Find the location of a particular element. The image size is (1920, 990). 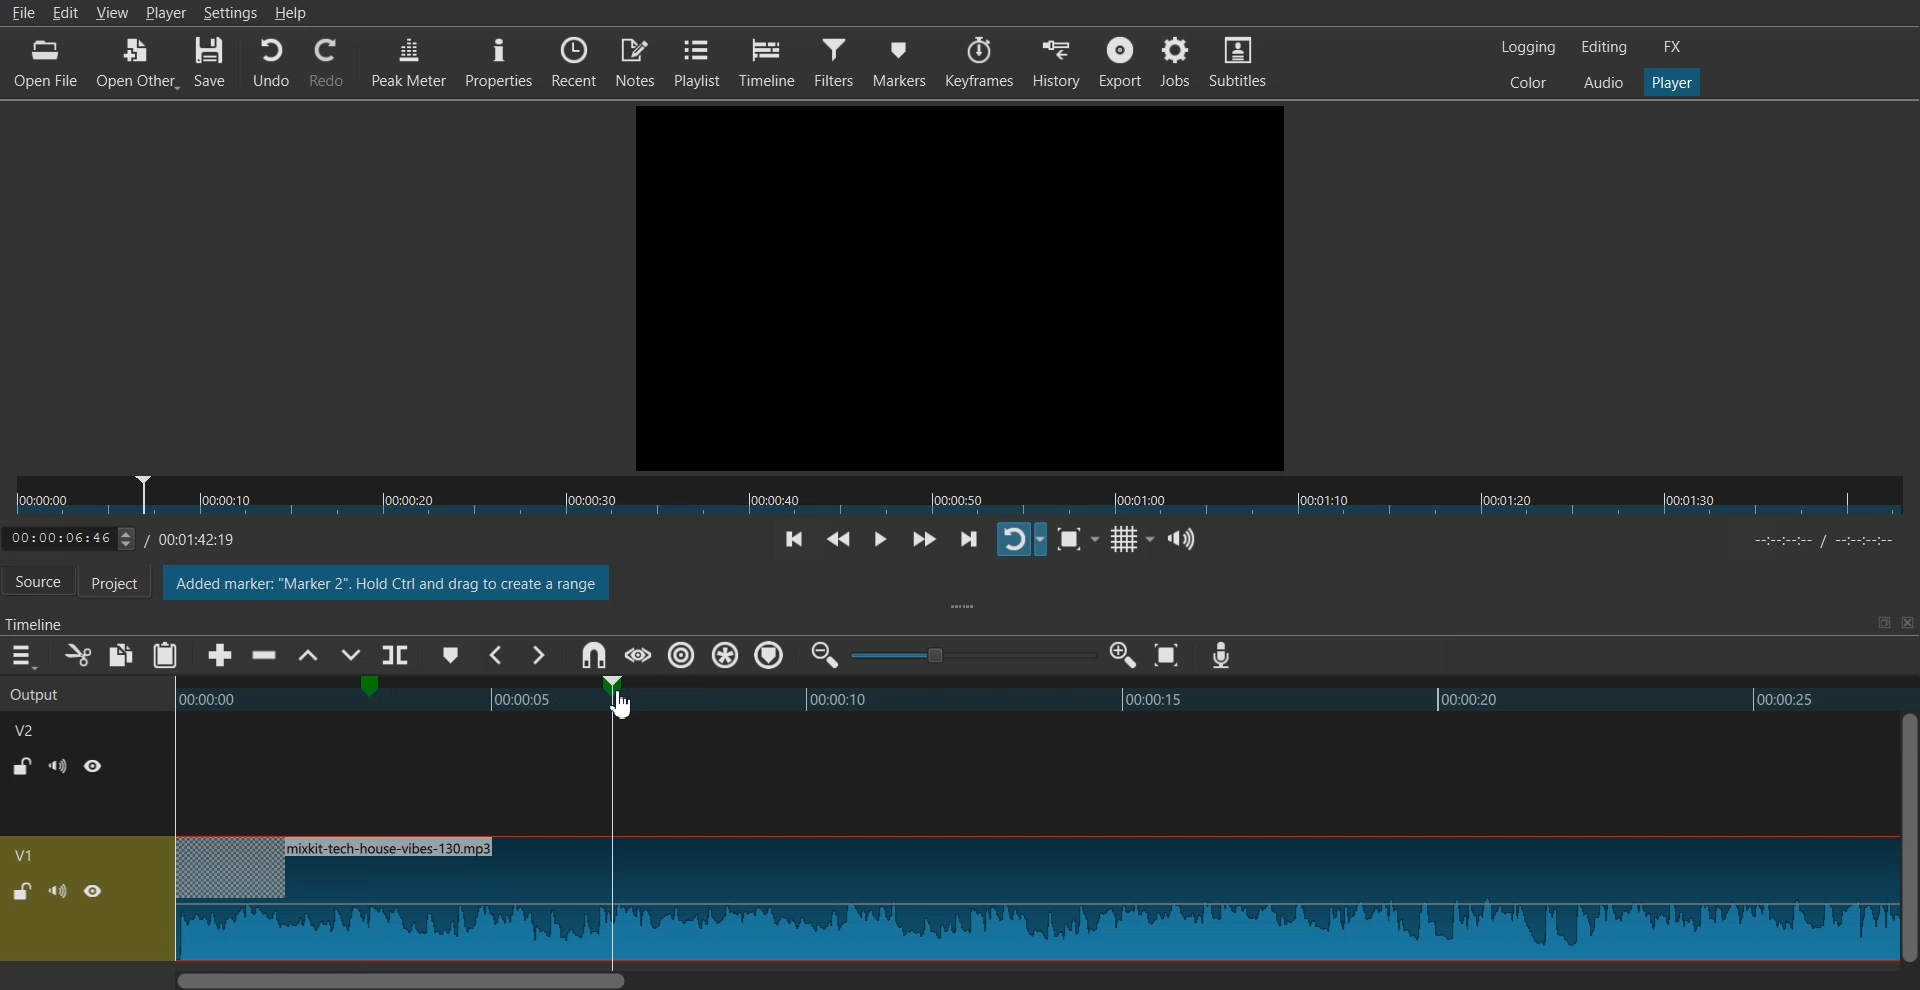

Logging is located at coordinates (1529, 47).